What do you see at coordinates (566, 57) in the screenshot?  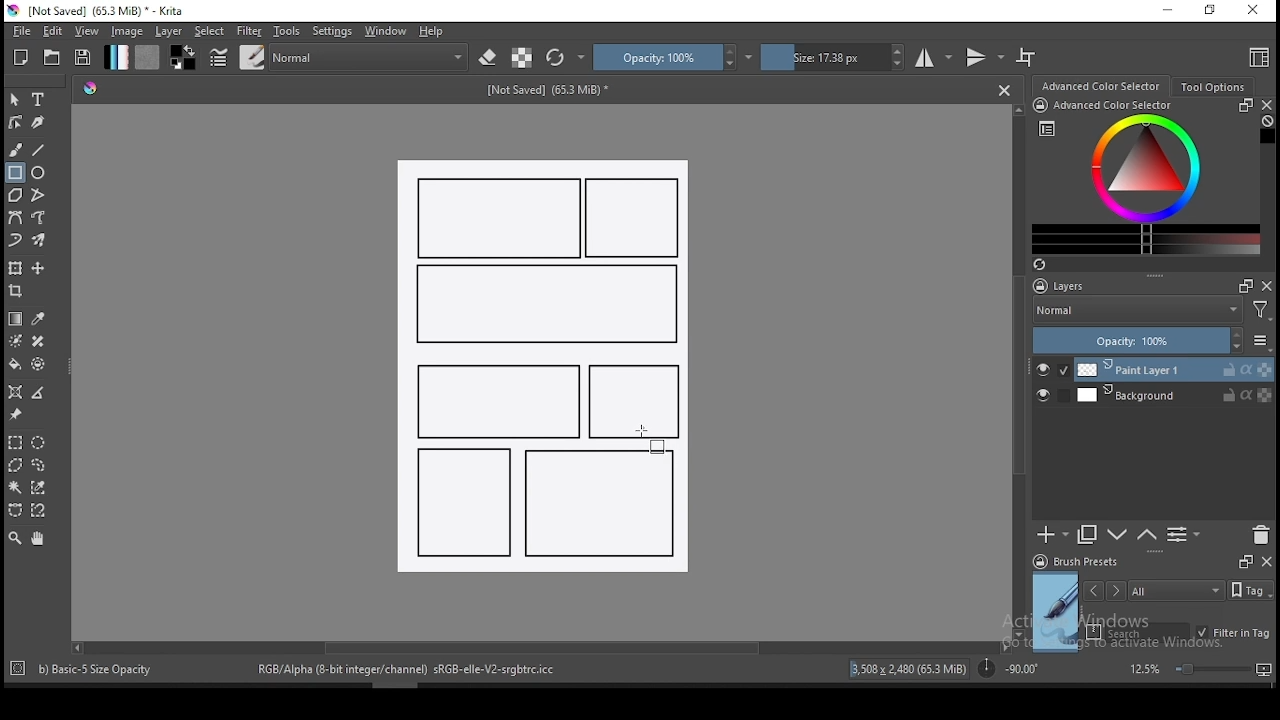 I see `reload original preset` at bounding box center [566, 57].